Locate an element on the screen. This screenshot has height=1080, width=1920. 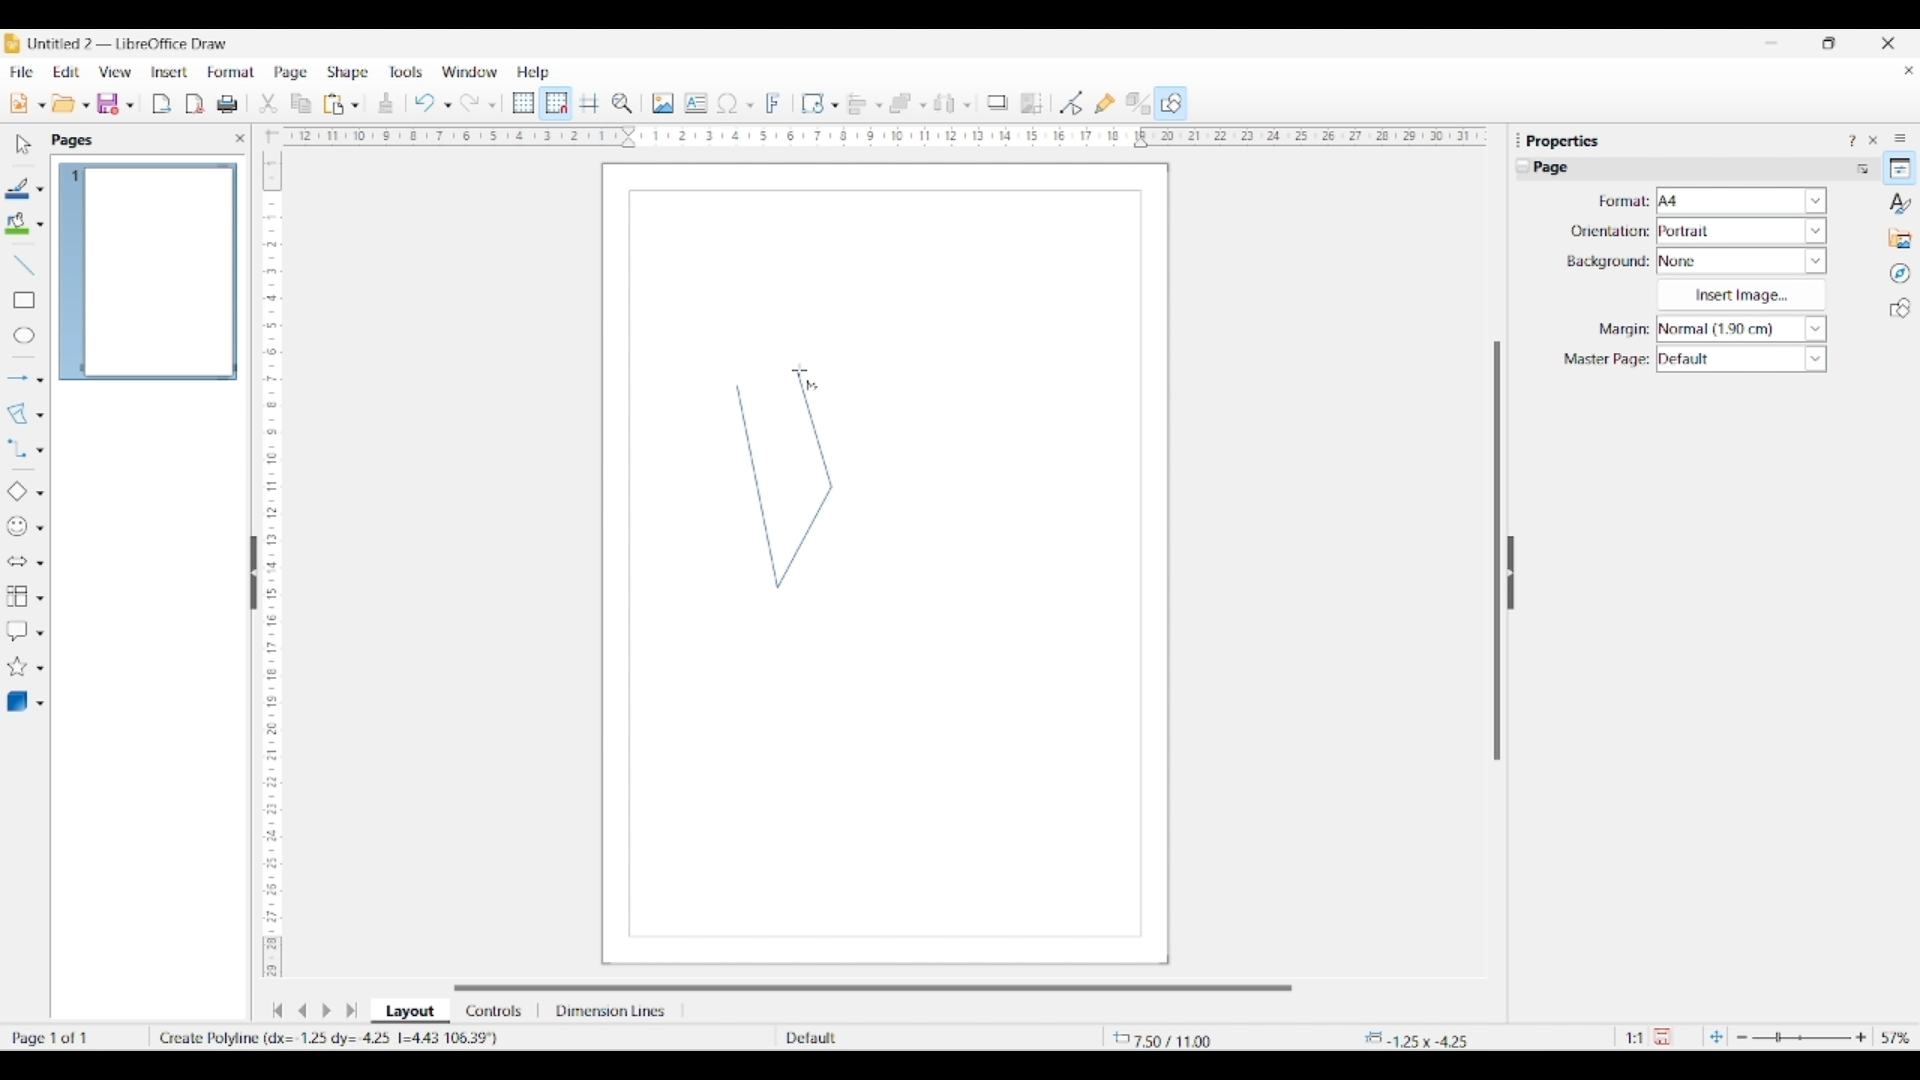
Selected star is located at coordinates (17, 667).